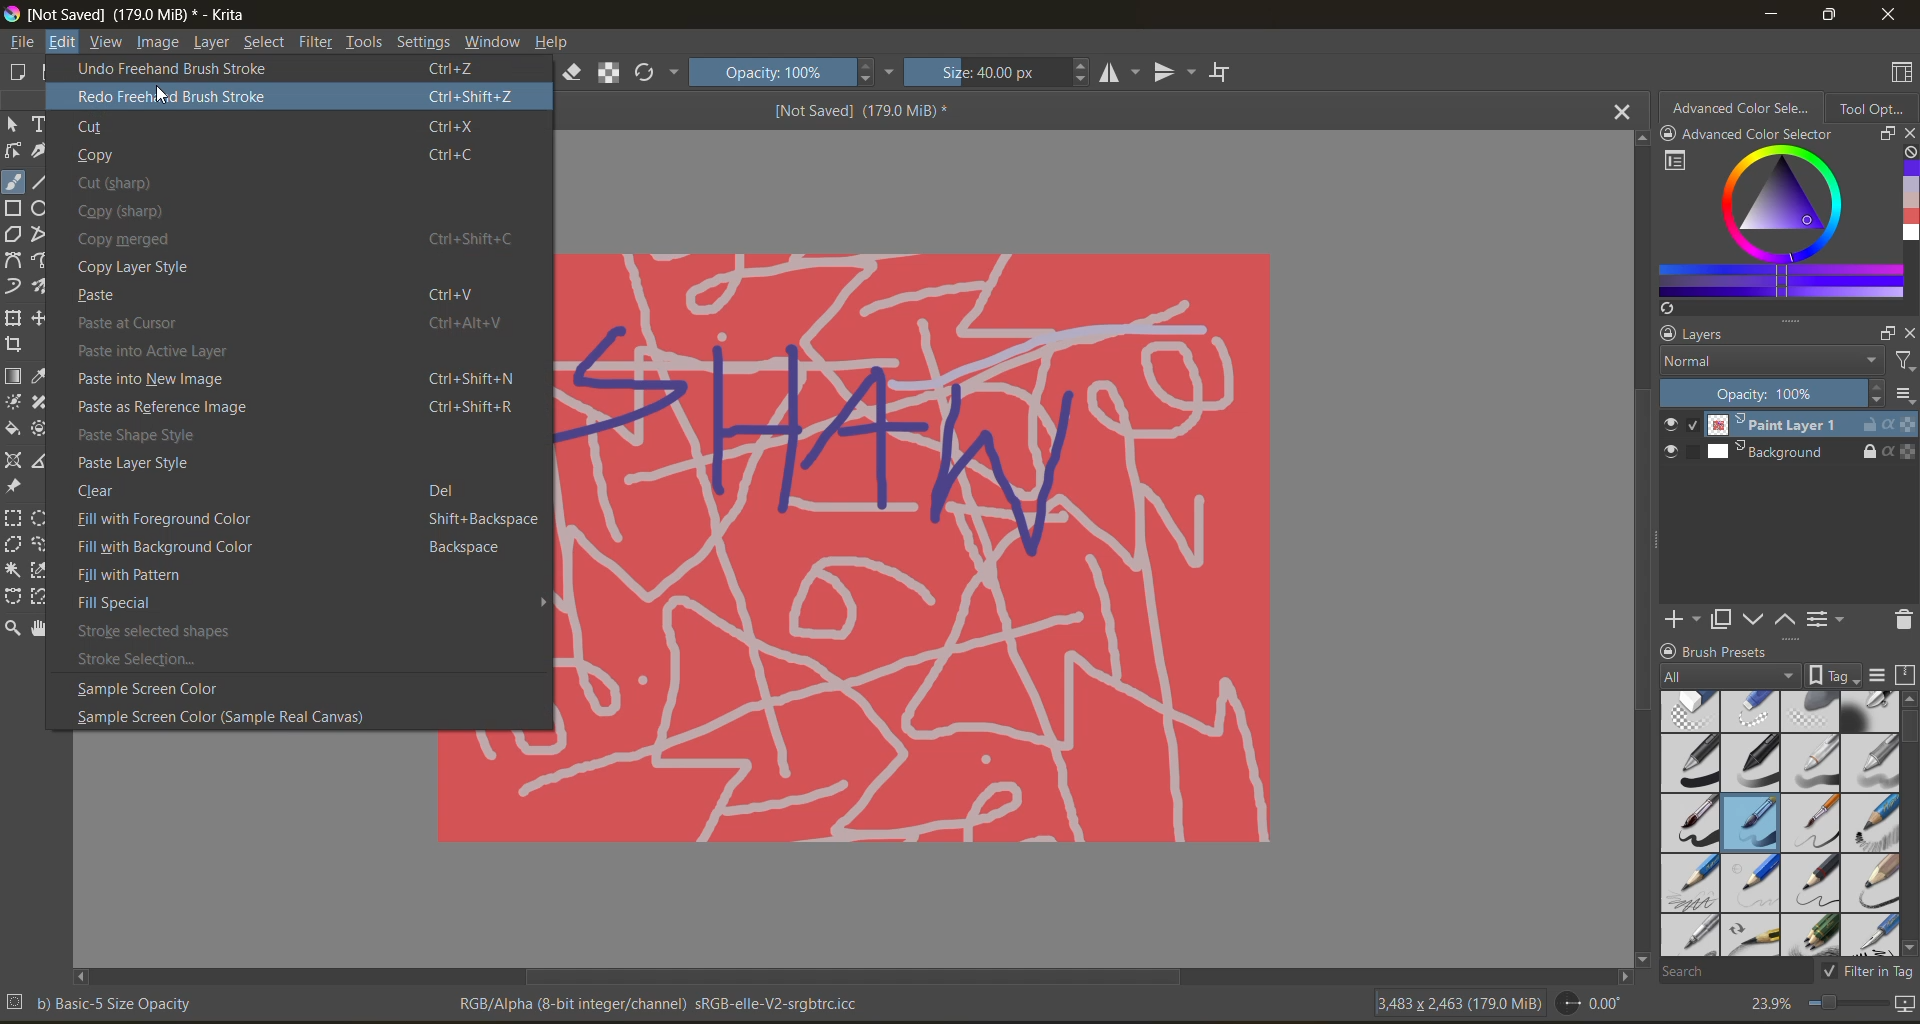  What do you see at coordinates (1904, 1006) in the screenshot?
I see `map canvas` at bounding box center [1904, 1006].